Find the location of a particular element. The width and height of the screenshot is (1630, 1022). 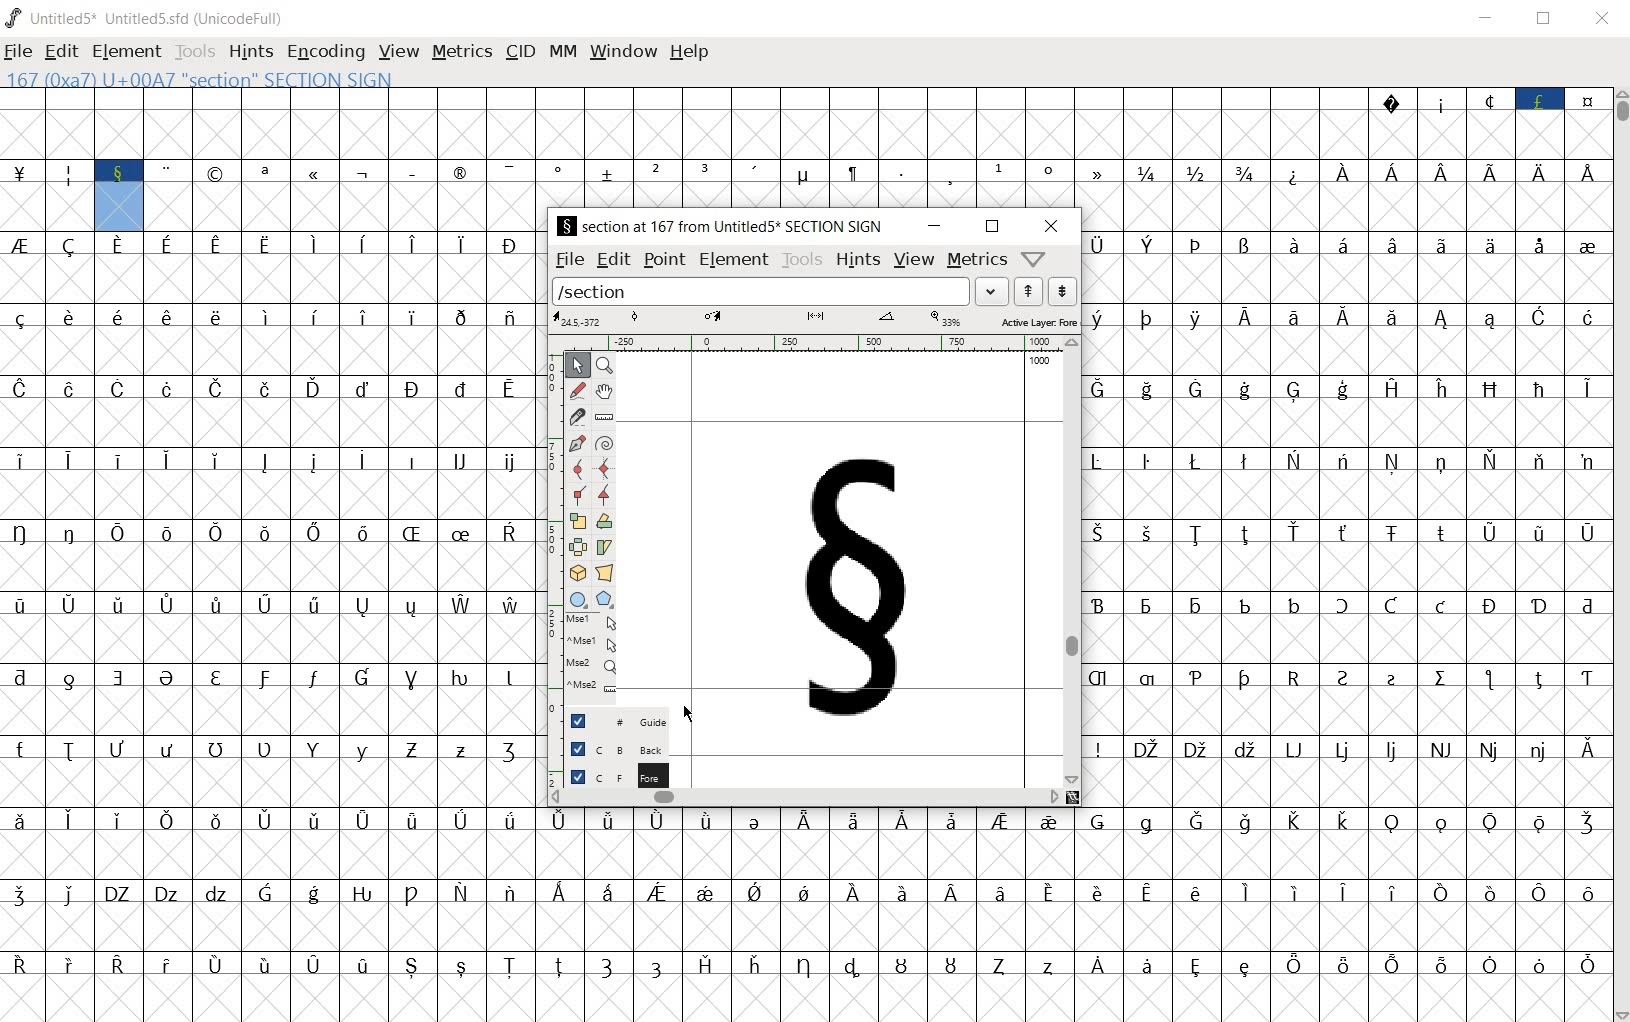

special letters is located at coordinates (271, 534).